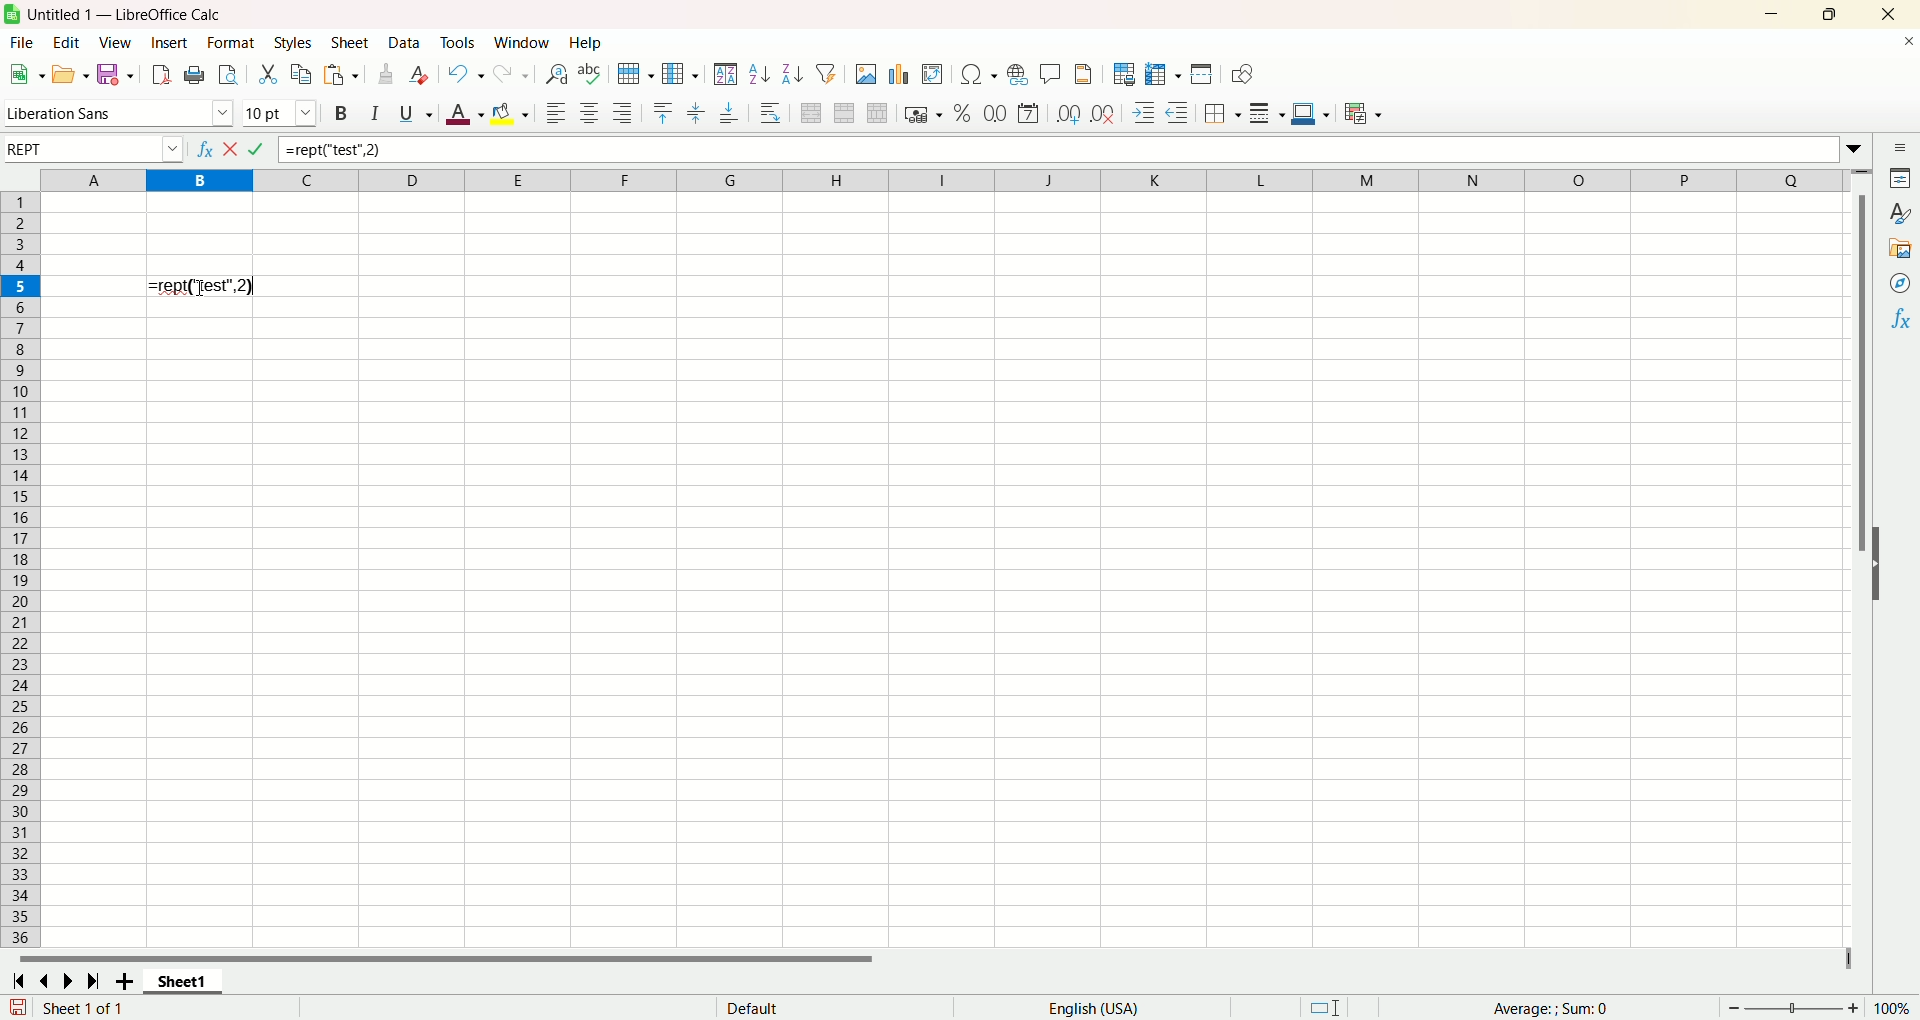 The height and width of the screenshot is (1020, 1920). I want to click on column, so click(679, 73).